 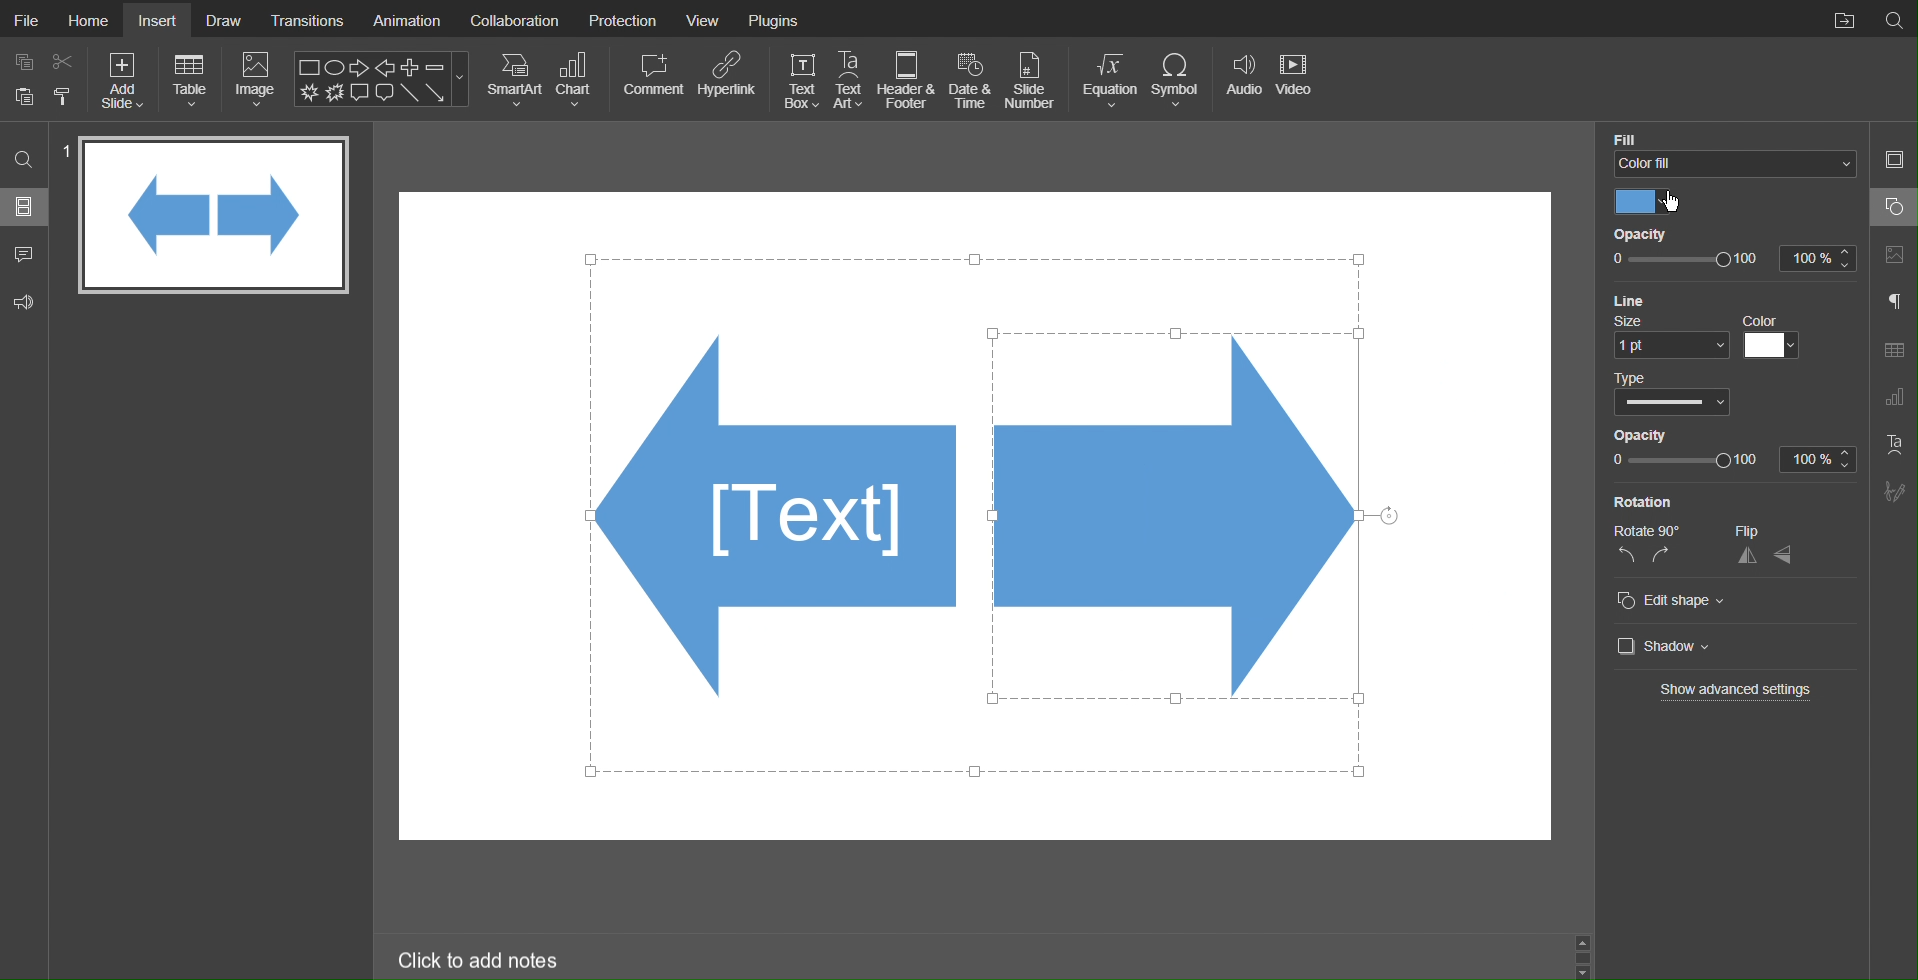 I want to click on Equation, so click(x=1107, y=80).